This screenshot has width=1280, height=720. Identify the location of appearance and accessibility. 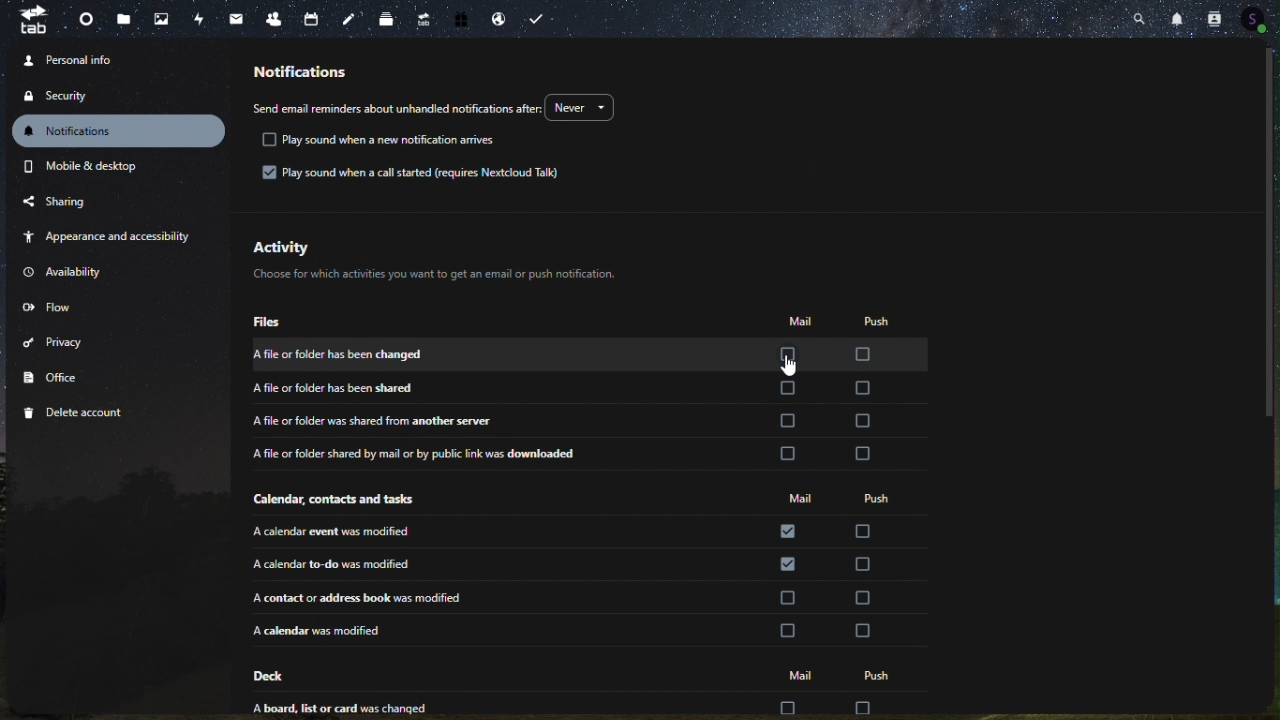
(113, 237).